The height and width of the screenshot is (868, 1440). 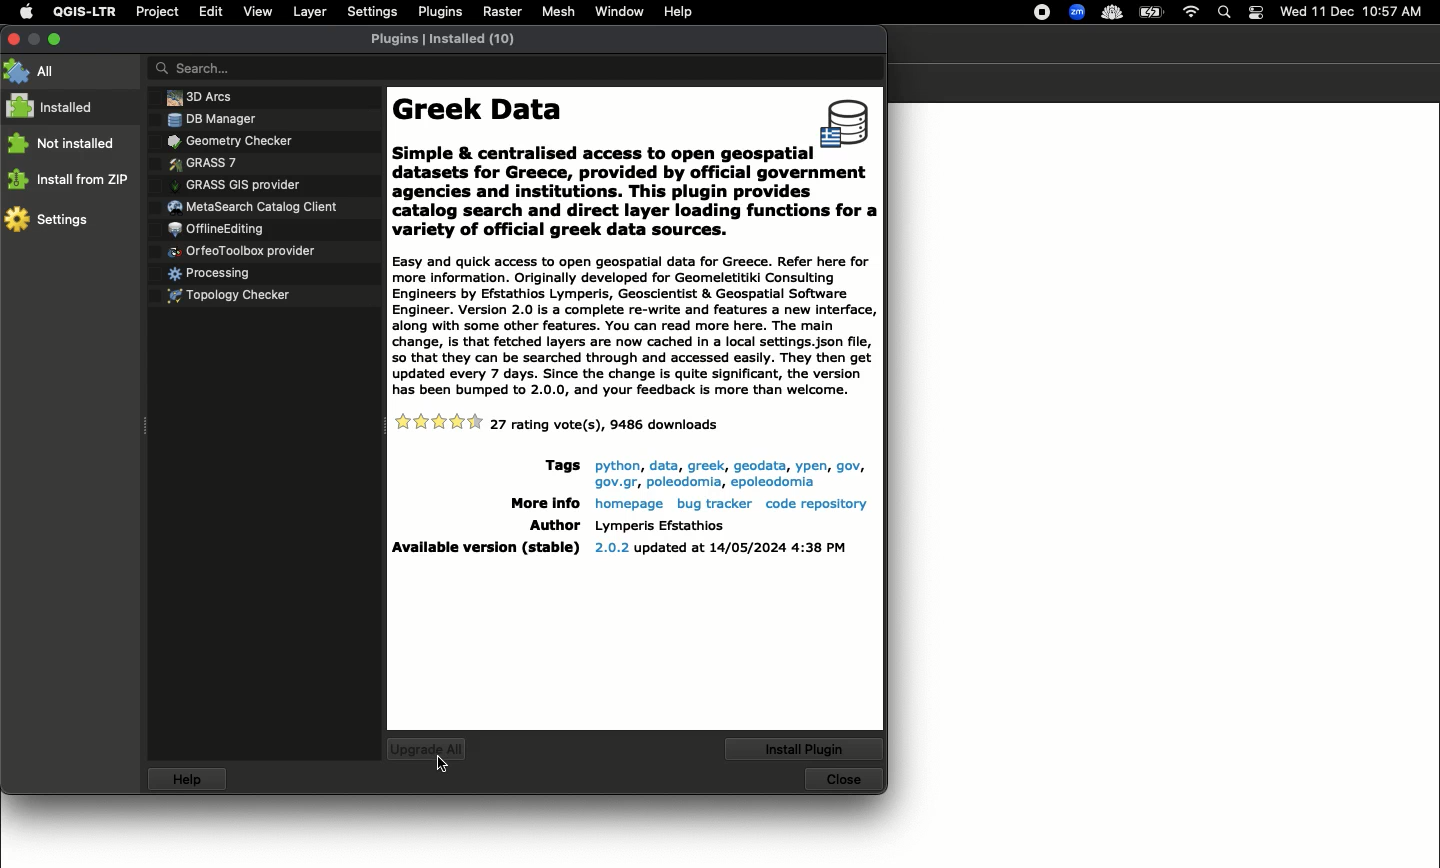 I want to click on Topology checker, so click(x=235, y=298).